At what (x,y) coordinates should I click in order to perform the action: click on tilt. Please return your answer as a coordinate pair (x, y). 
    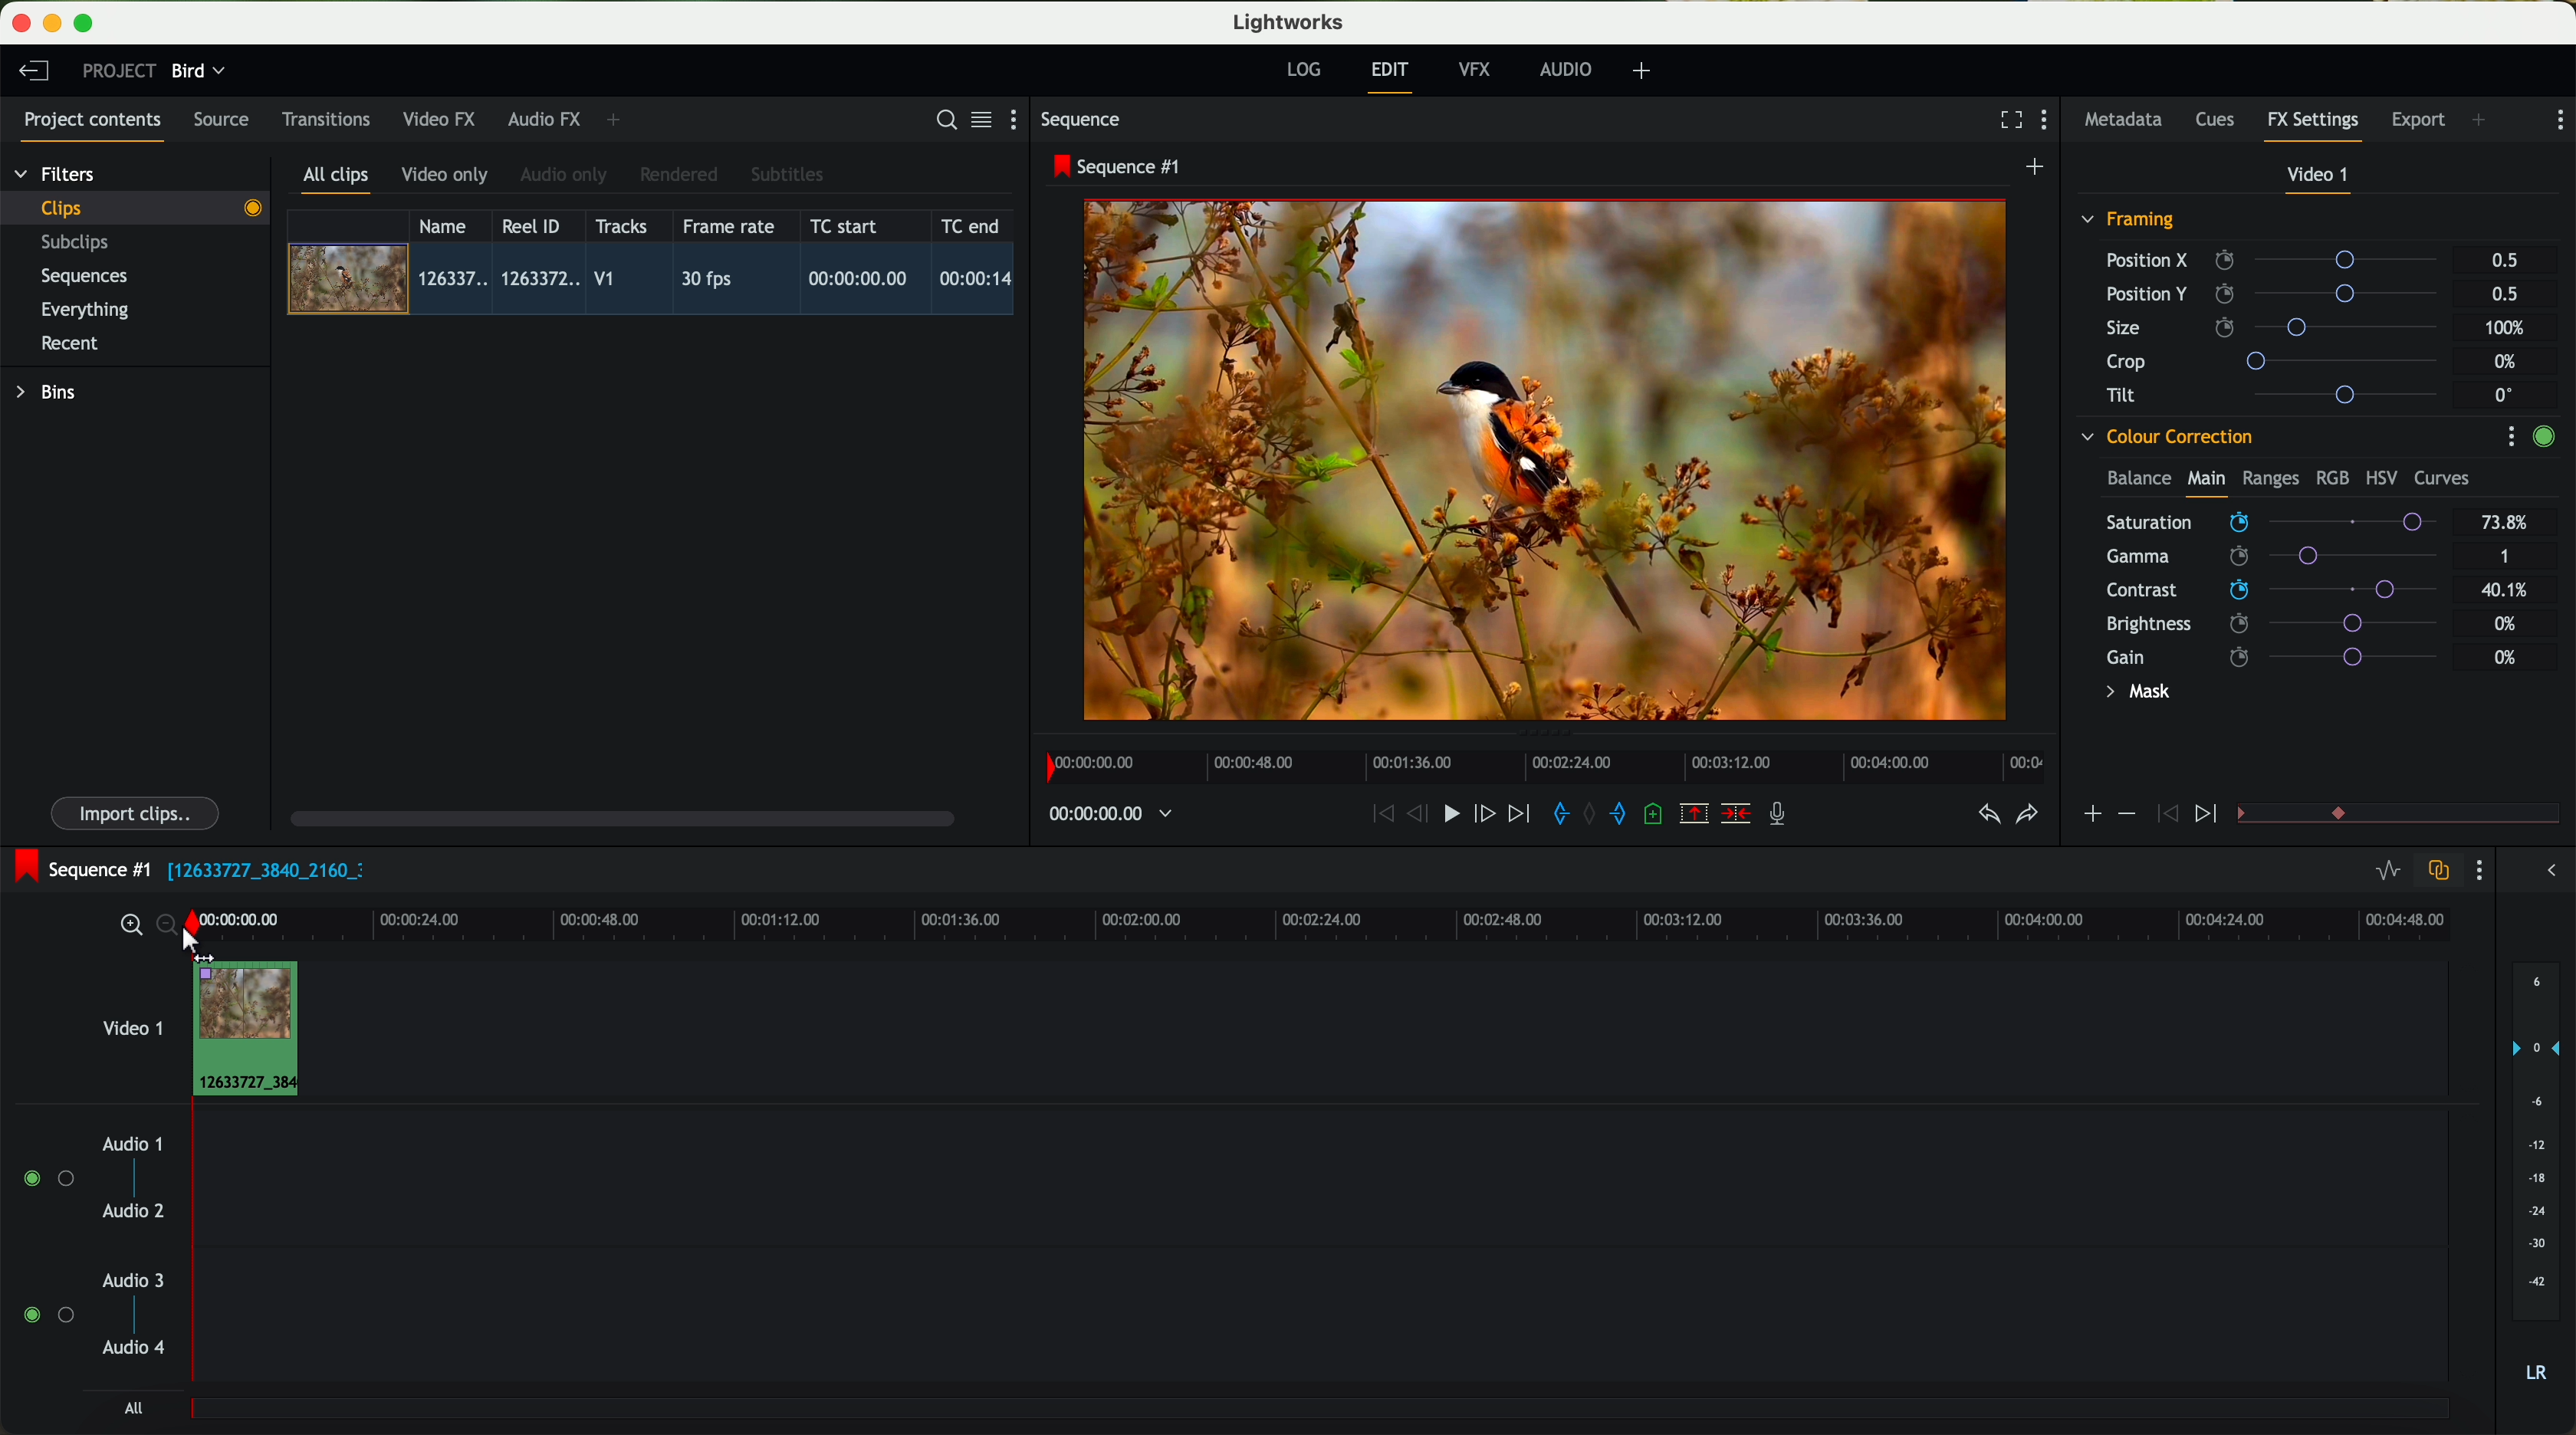
    Looking at the image, I should click on (2281, 394).